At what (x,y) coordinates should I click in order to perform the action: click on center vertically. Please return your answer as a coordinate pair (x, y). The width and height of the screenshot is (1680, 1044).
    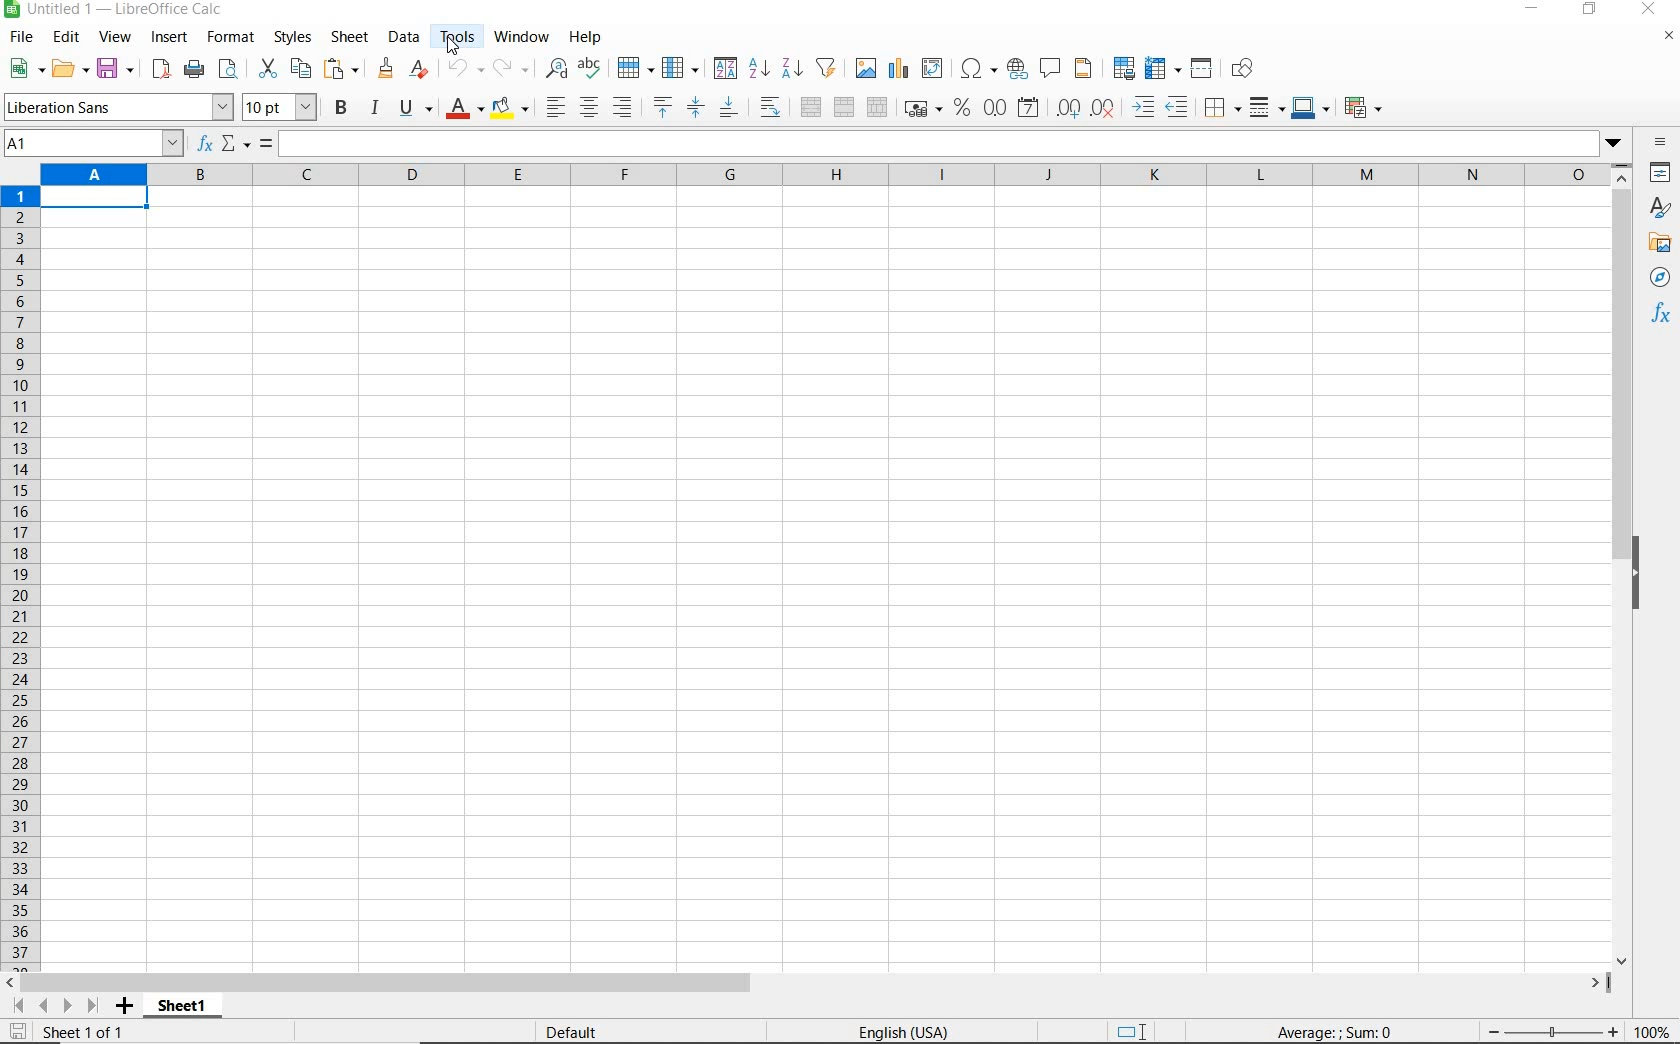
    Looking at the image, I should click on (695, 107).